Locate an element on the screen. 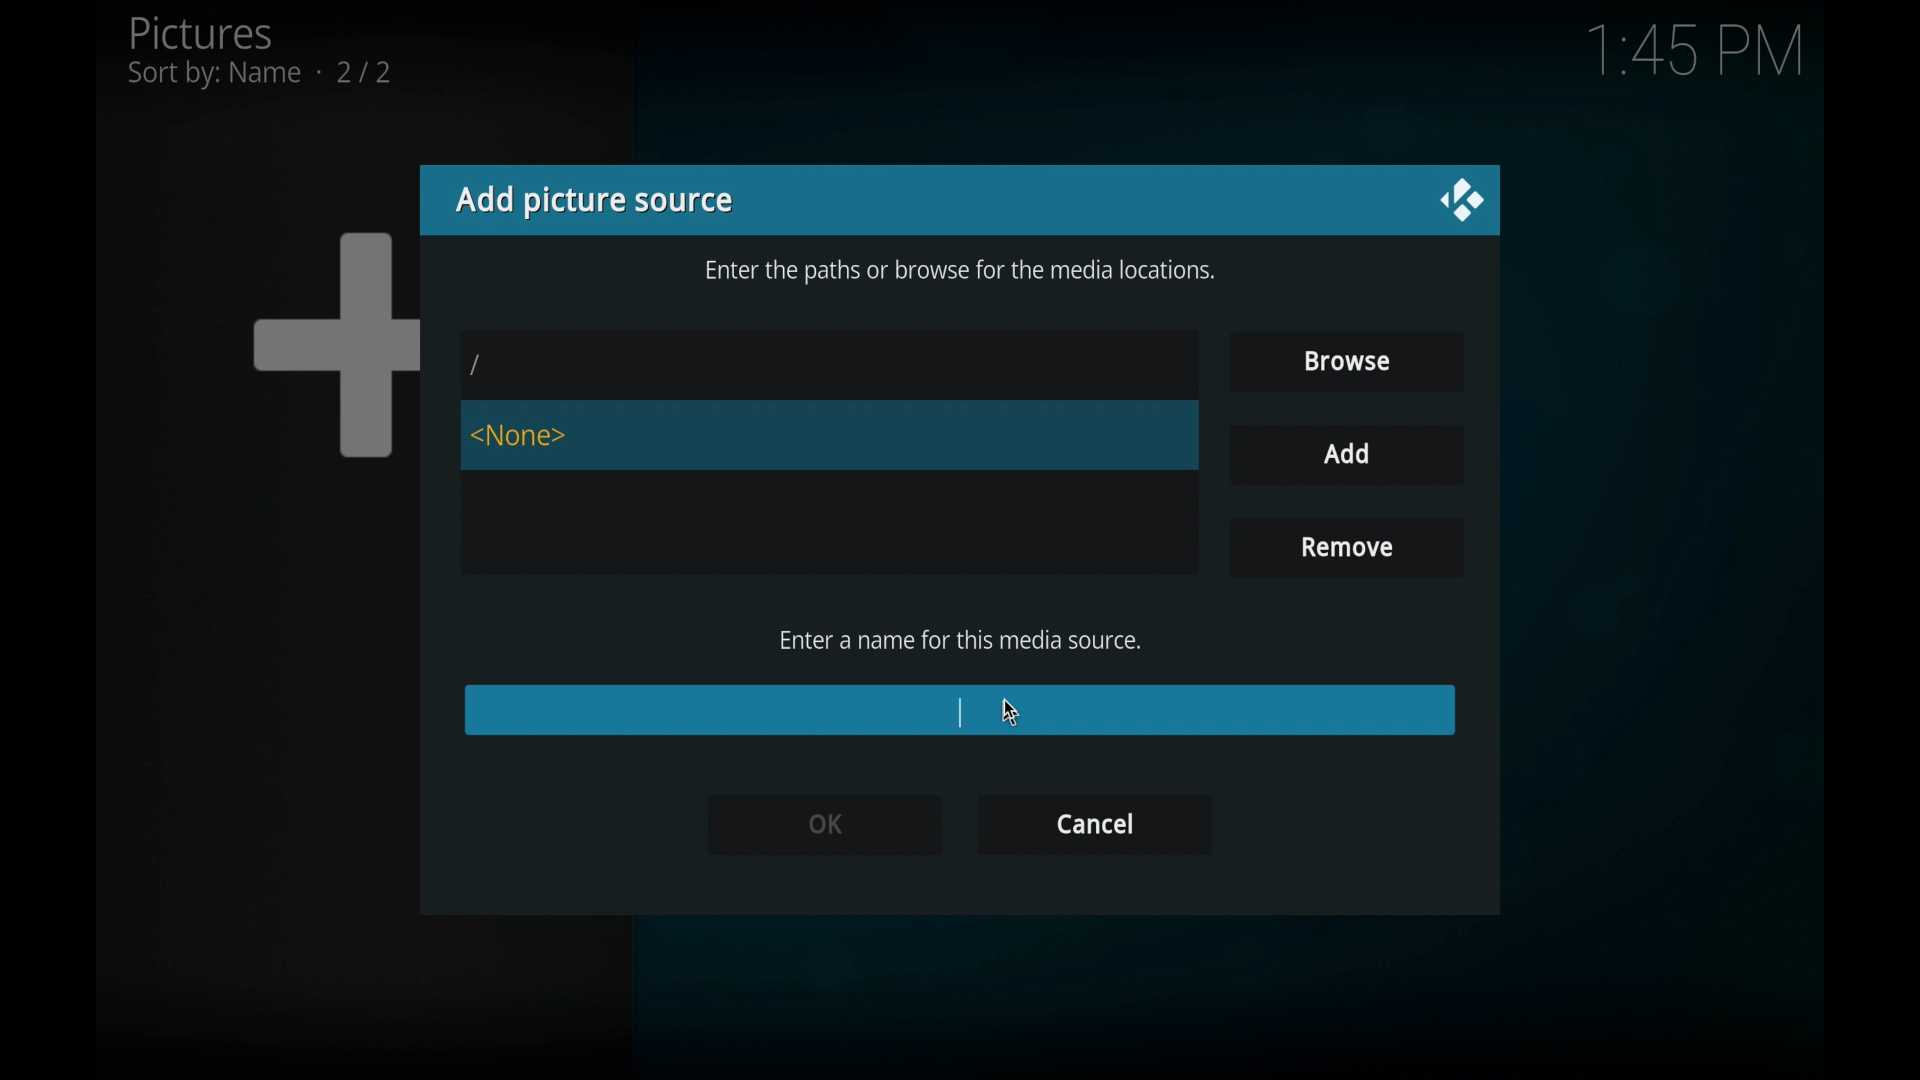 This screenshot has height=1080, width=1920. pictures is located at coordinates (259, 51).